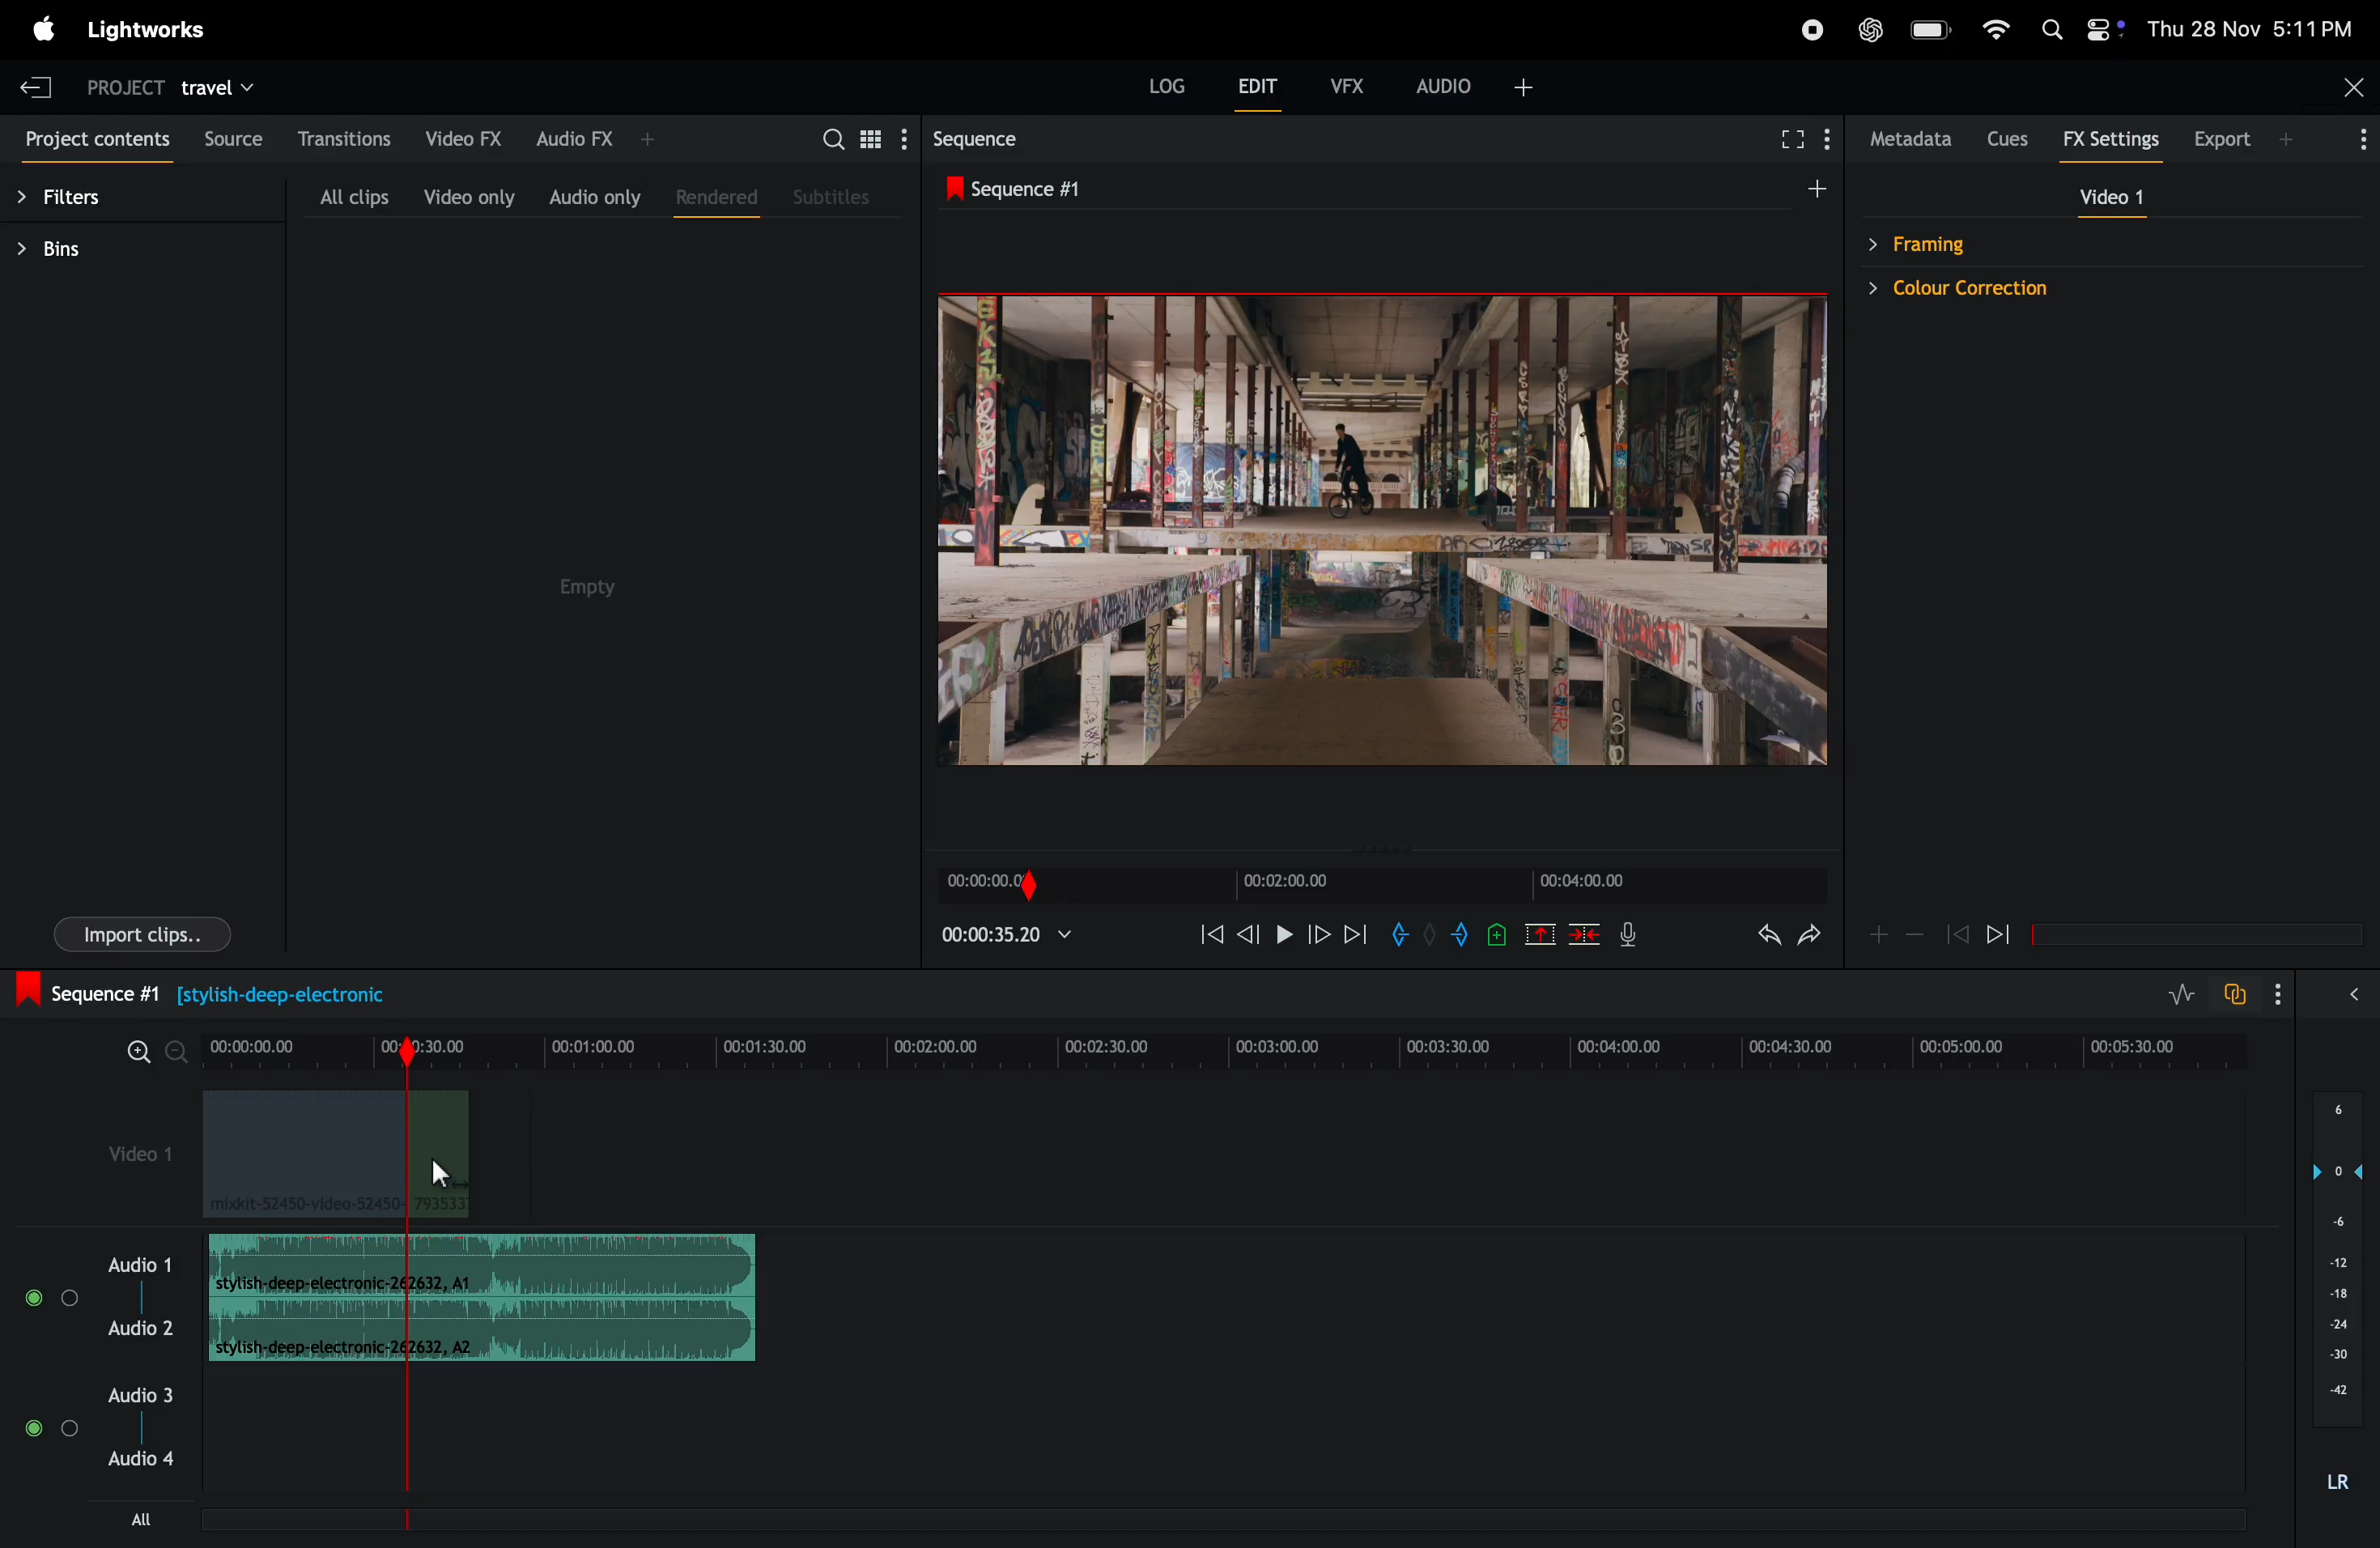  What do you see at coordinates (2250, 28) in the screenshot?
I see `date and time` at bounding box center [2250, 28].